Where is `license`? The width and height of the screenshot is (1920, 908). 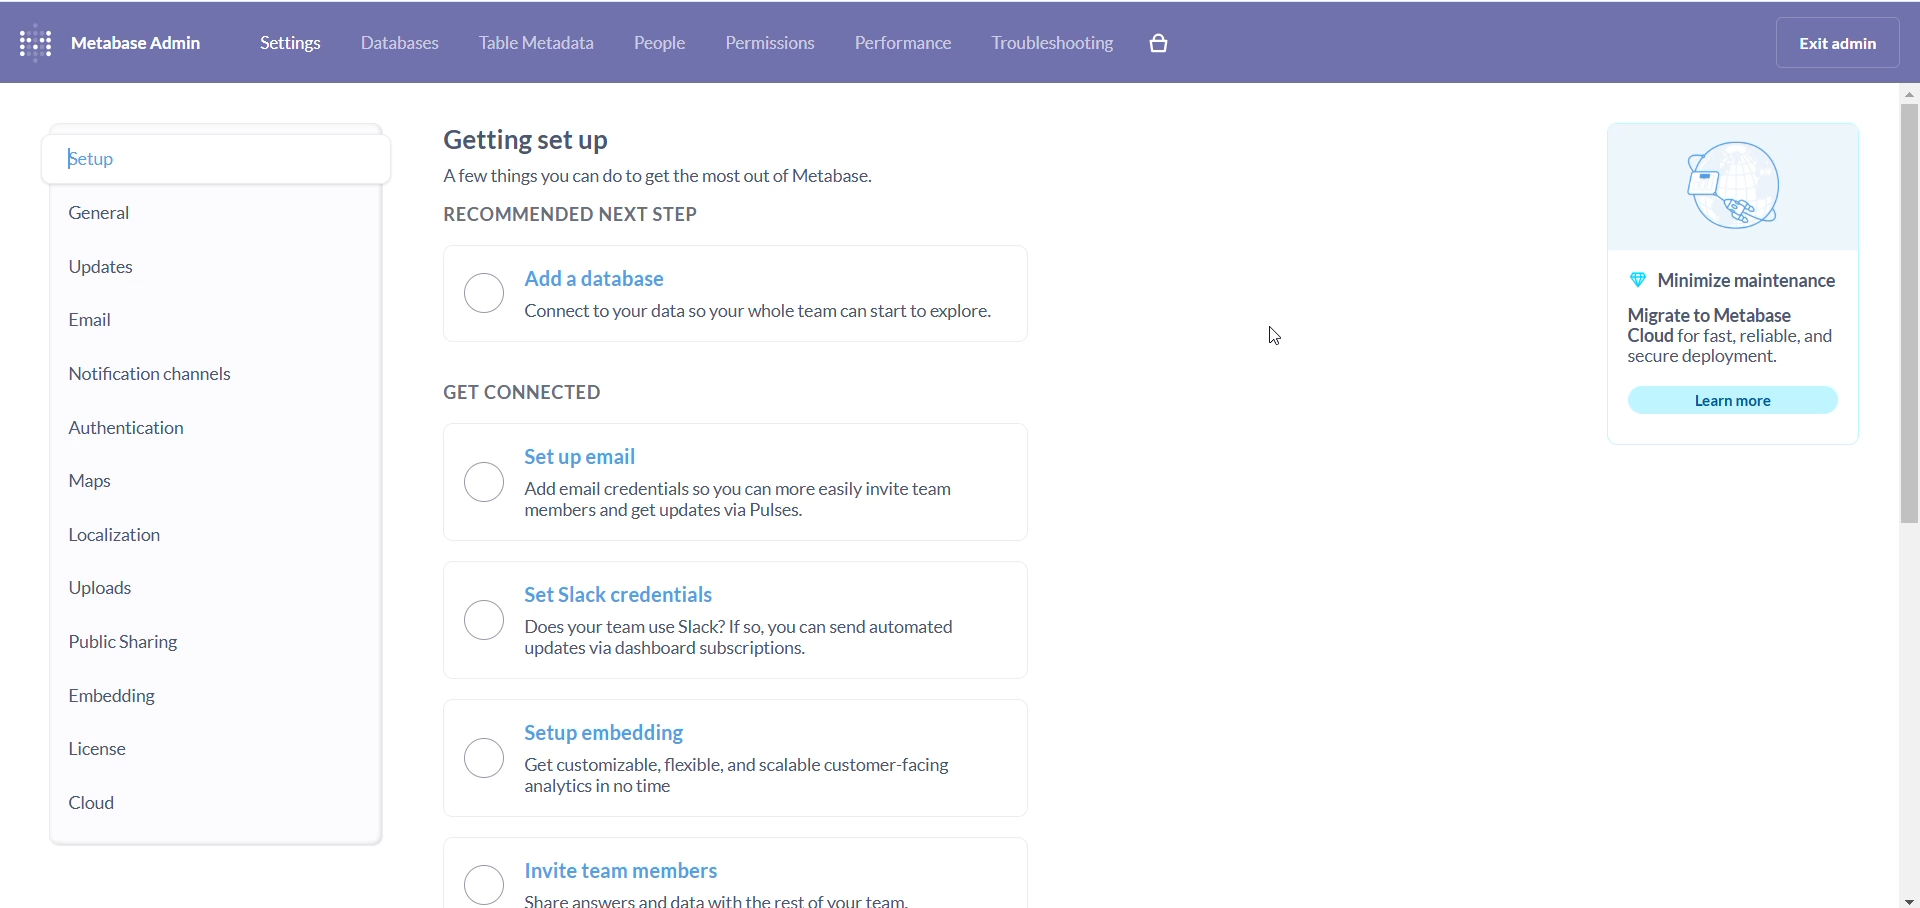 license is located at coordinates (131, 747).